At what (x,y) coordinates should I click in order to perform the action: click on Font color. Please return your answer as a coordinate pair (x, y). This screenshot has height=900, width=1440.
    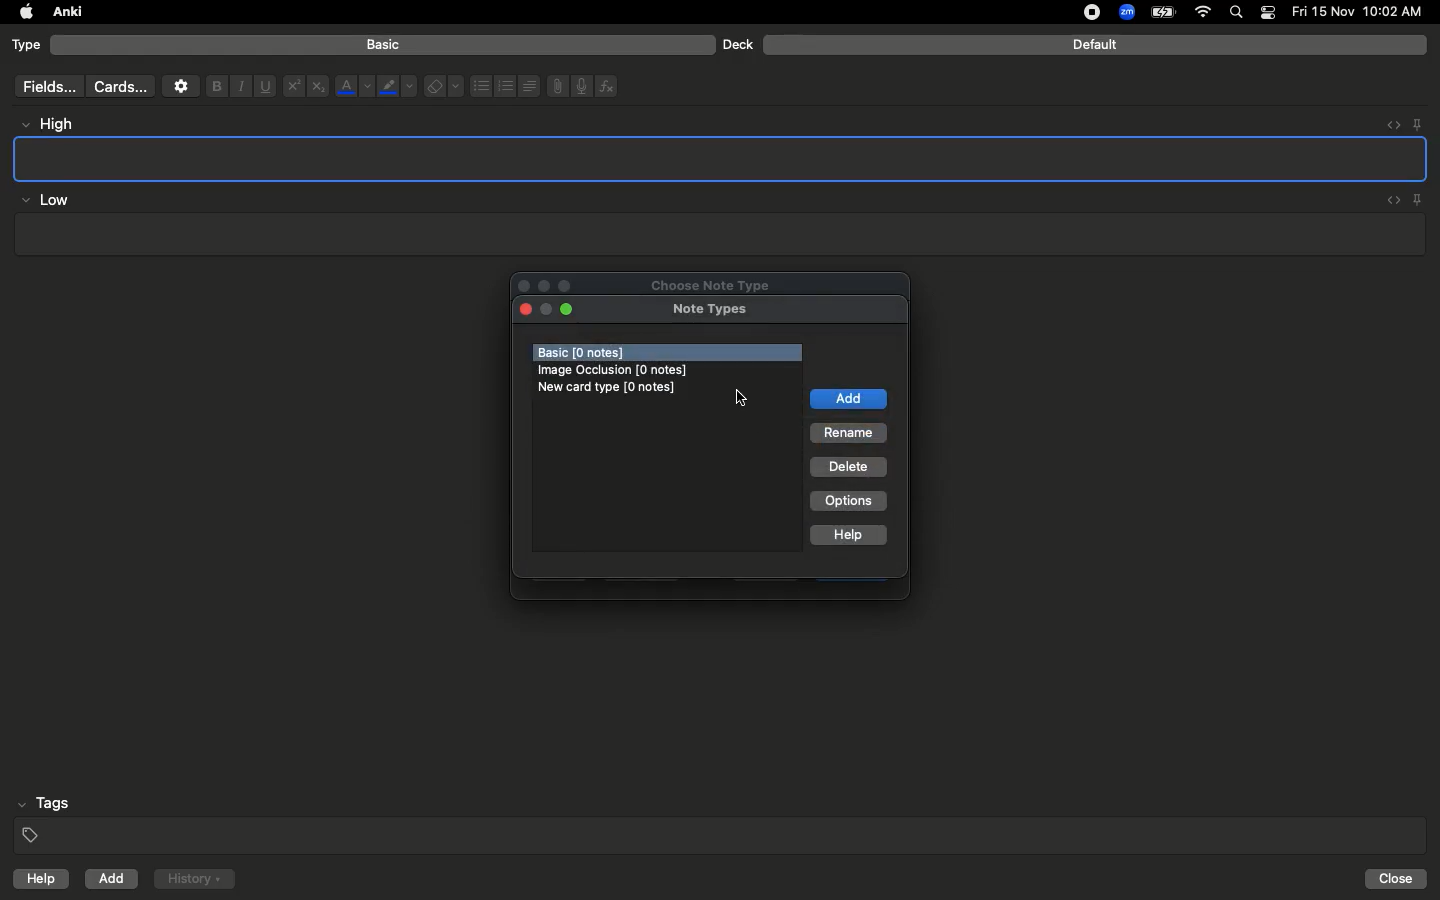
    Looking at the image, I should click on (353, 86).